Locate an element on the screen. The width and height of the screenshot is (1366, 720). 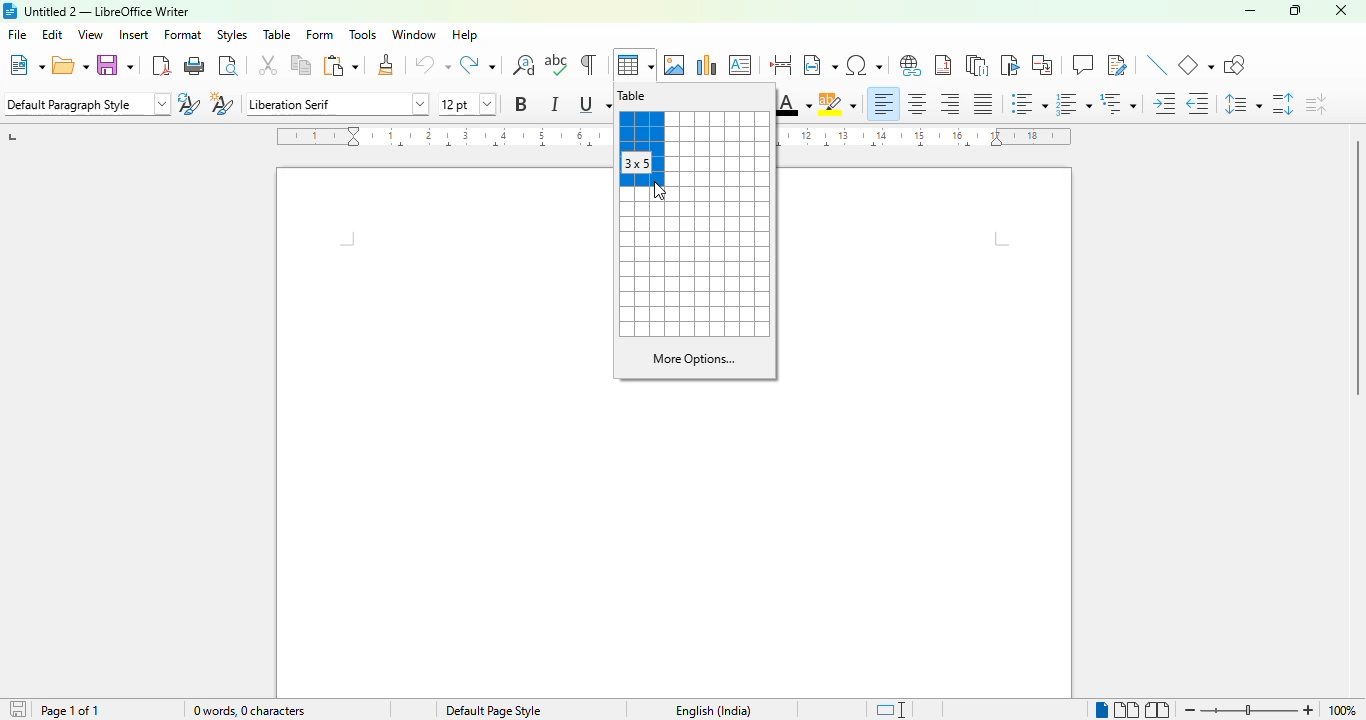
edit is located at coordinates (53, 34).